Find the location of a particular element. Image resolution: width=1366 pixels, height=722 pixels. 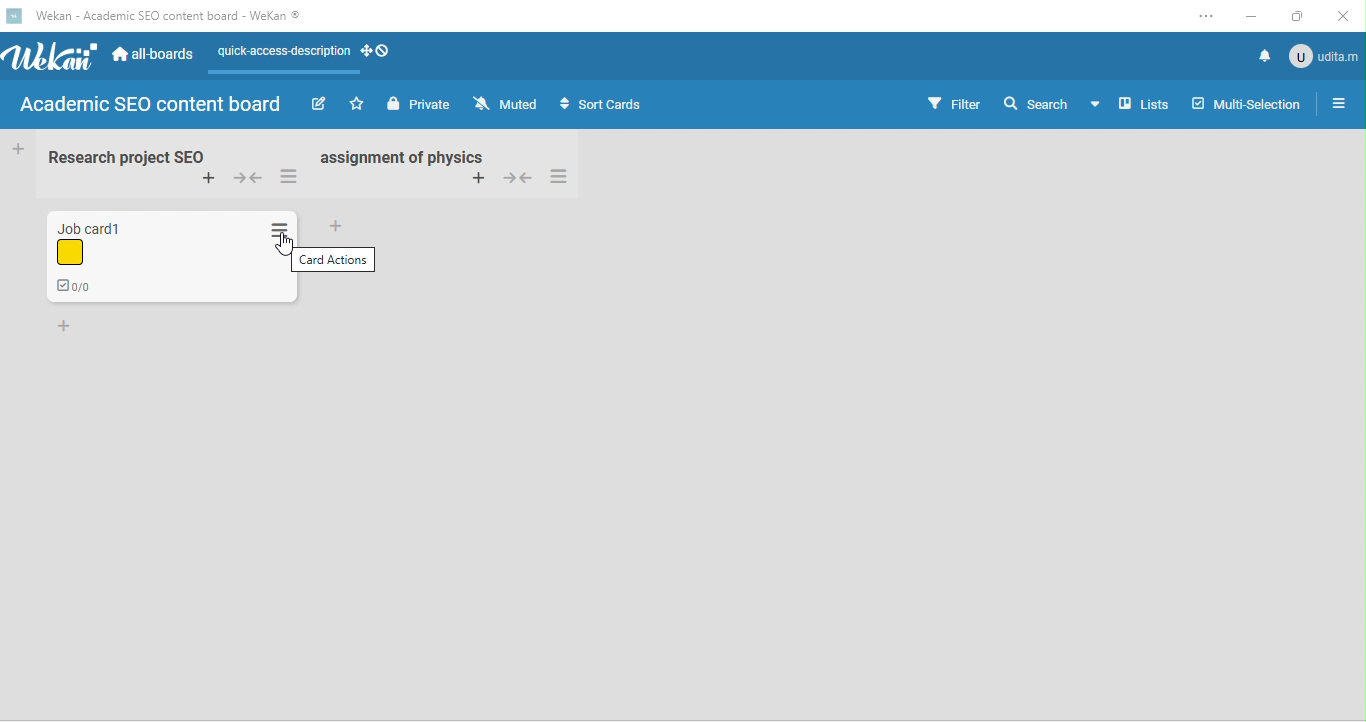

card title is located at coordinates (105, 222).